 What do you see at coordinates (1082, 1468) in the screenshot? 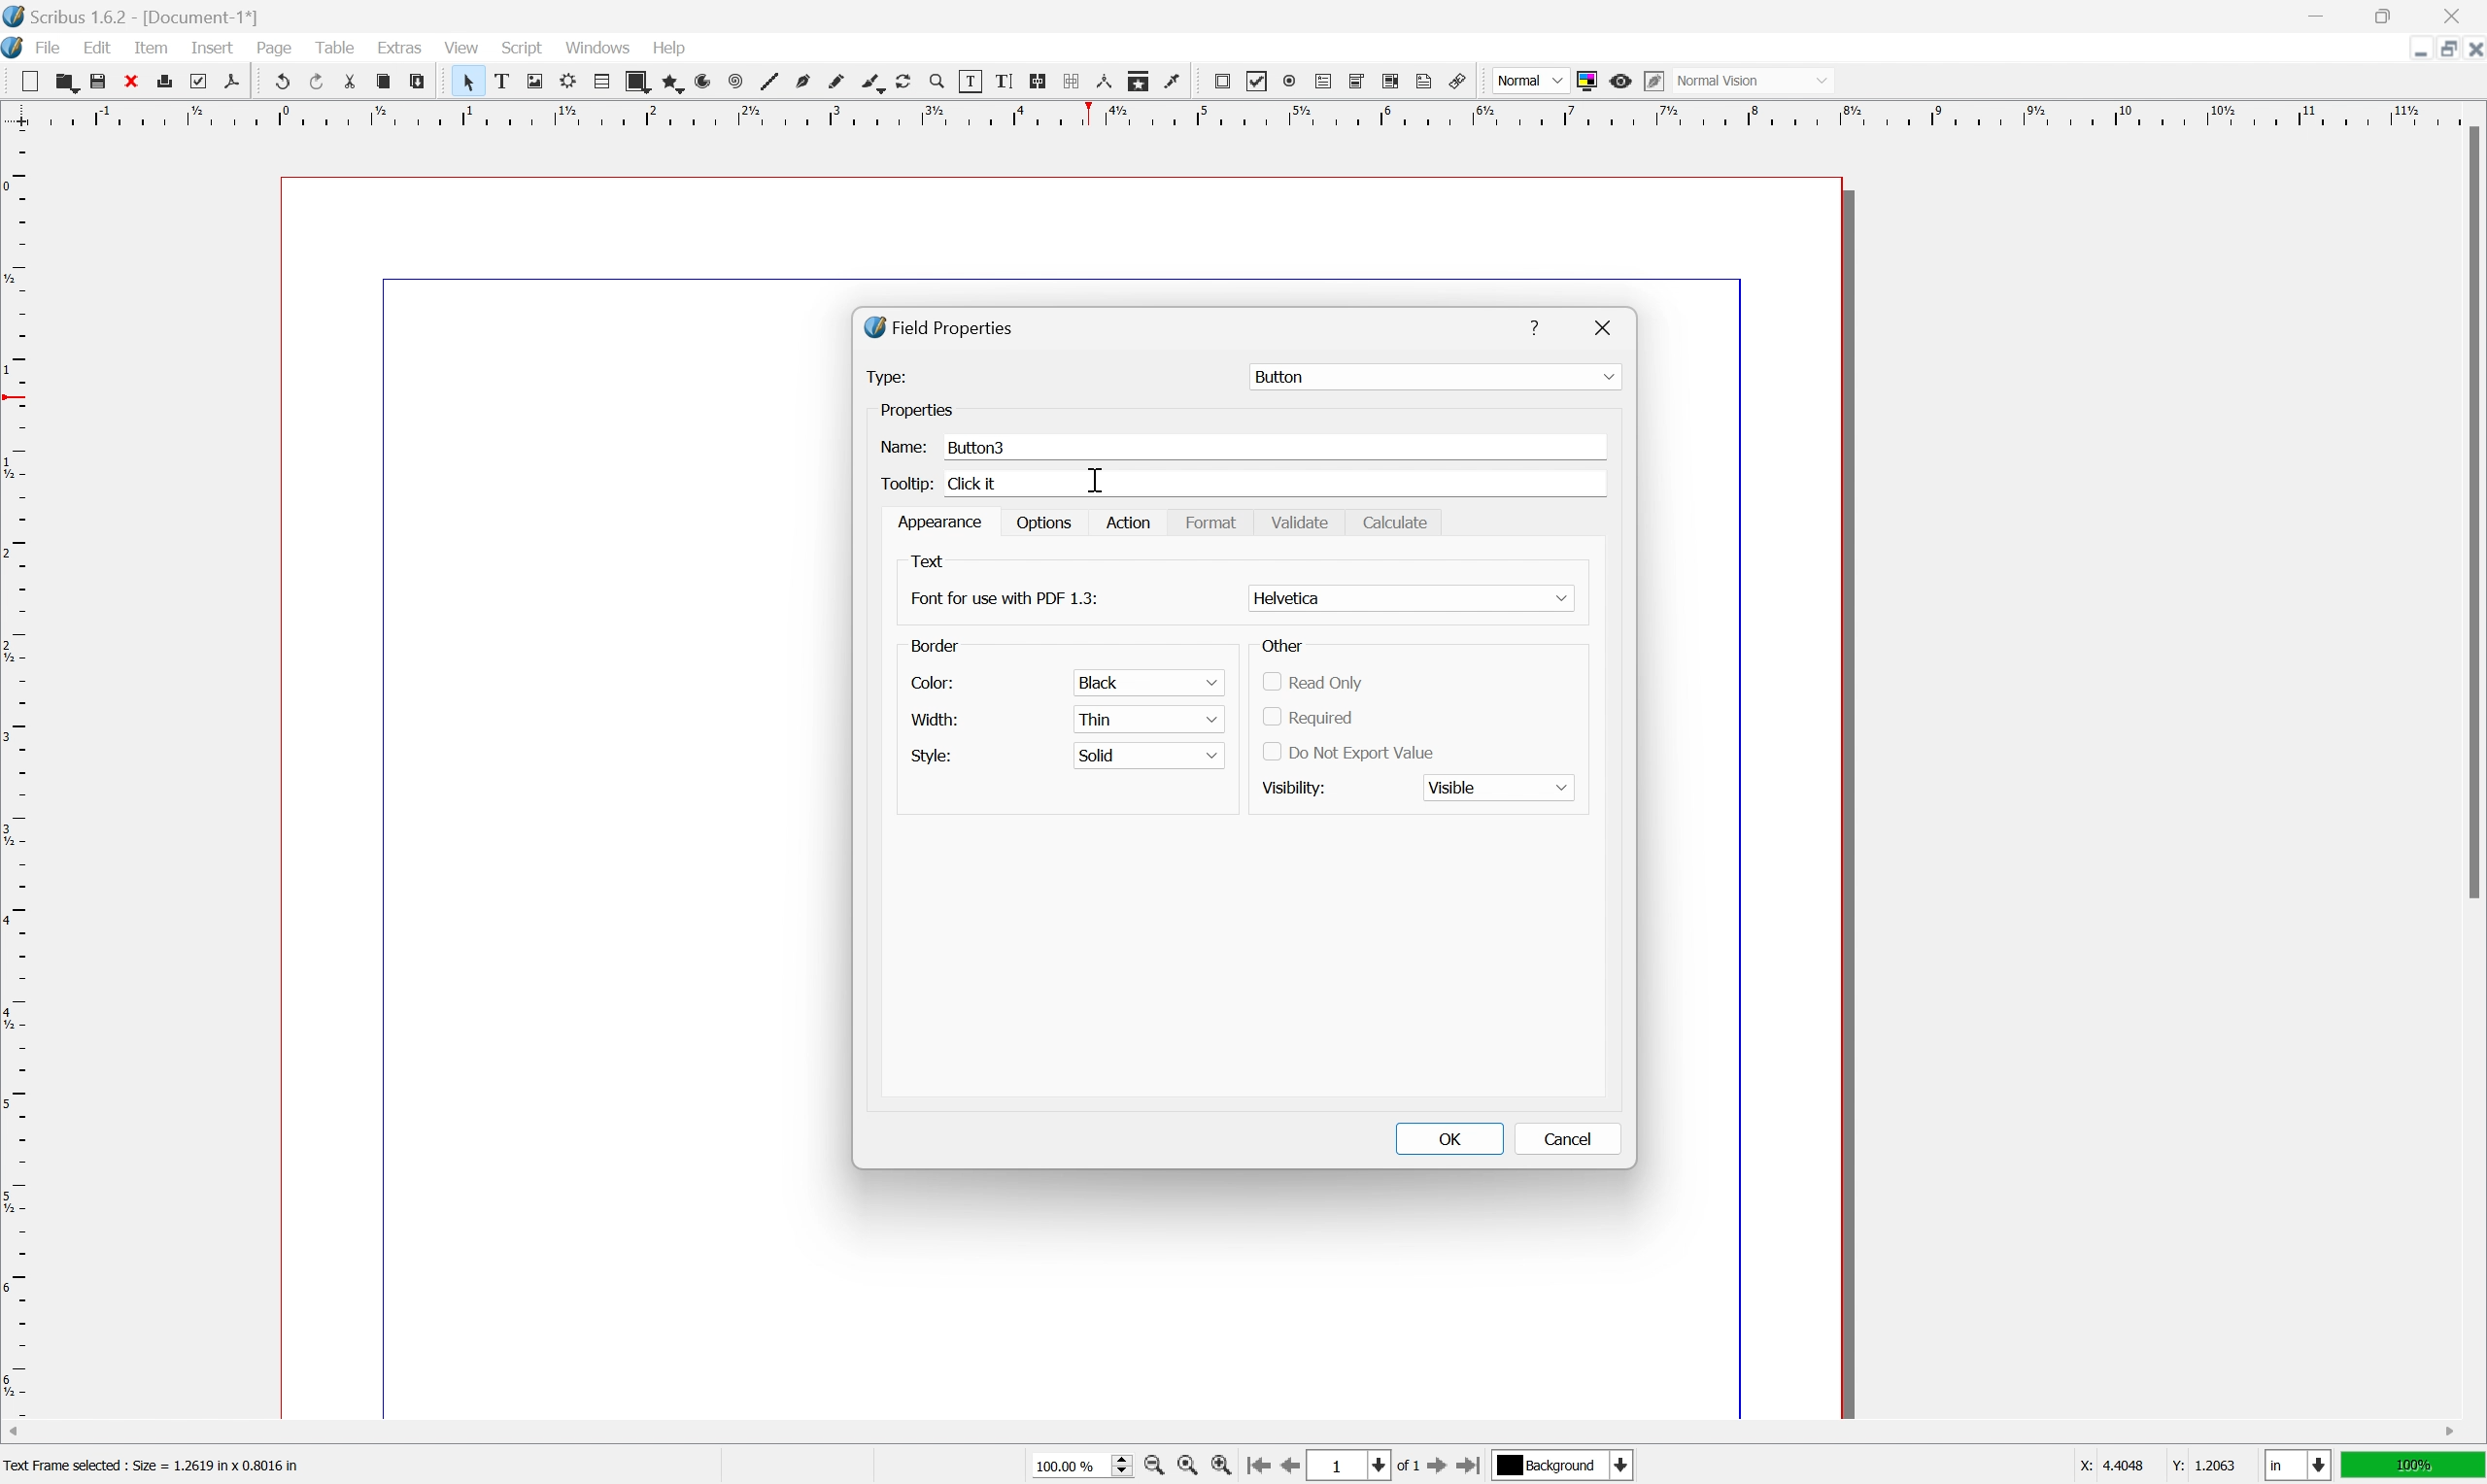
I see `100.00%` at bounding box center [1082, 1468].